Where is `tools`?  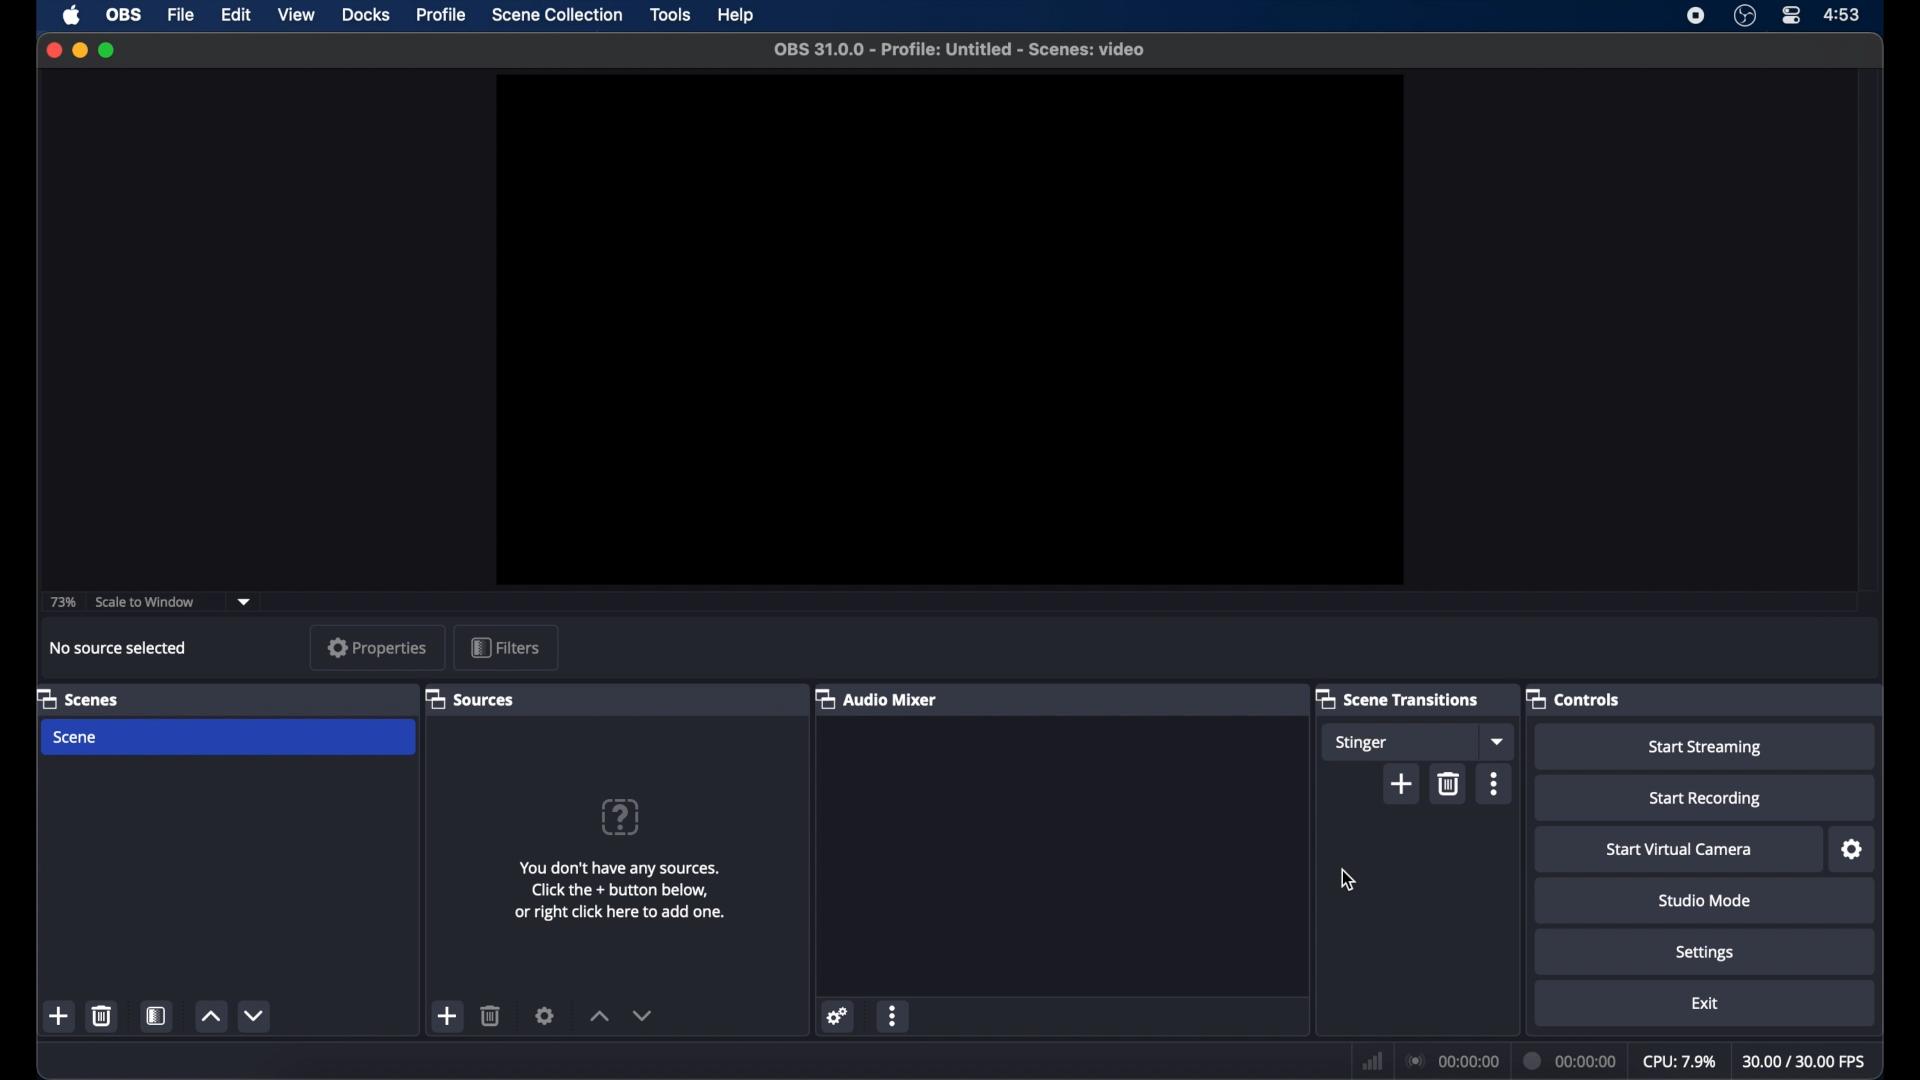 tools is located at coordinates (671, 16).